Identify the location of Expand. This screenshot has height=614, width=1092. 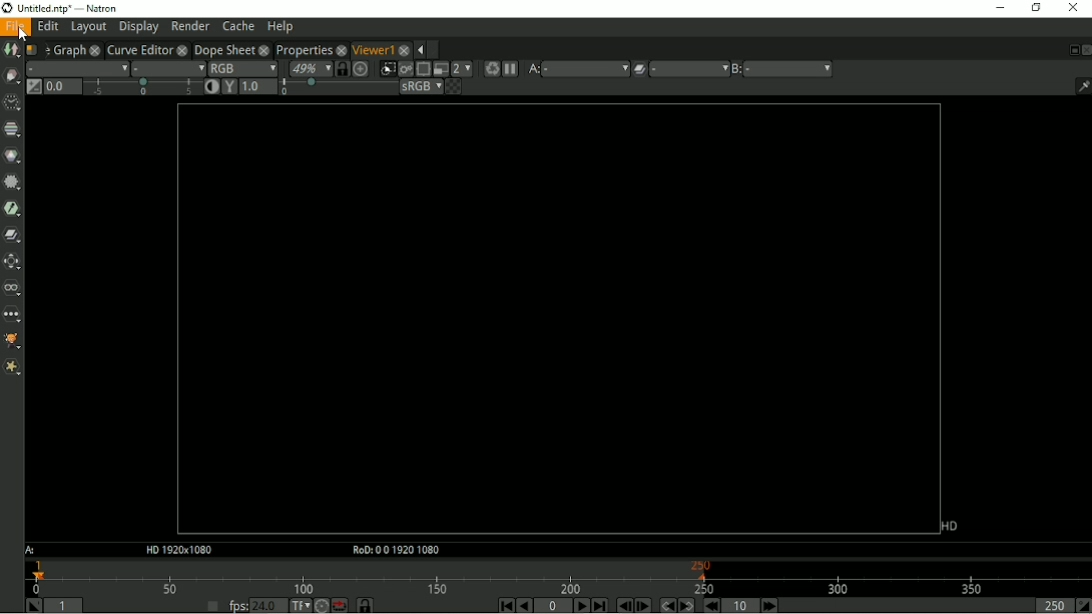
(435, 49).